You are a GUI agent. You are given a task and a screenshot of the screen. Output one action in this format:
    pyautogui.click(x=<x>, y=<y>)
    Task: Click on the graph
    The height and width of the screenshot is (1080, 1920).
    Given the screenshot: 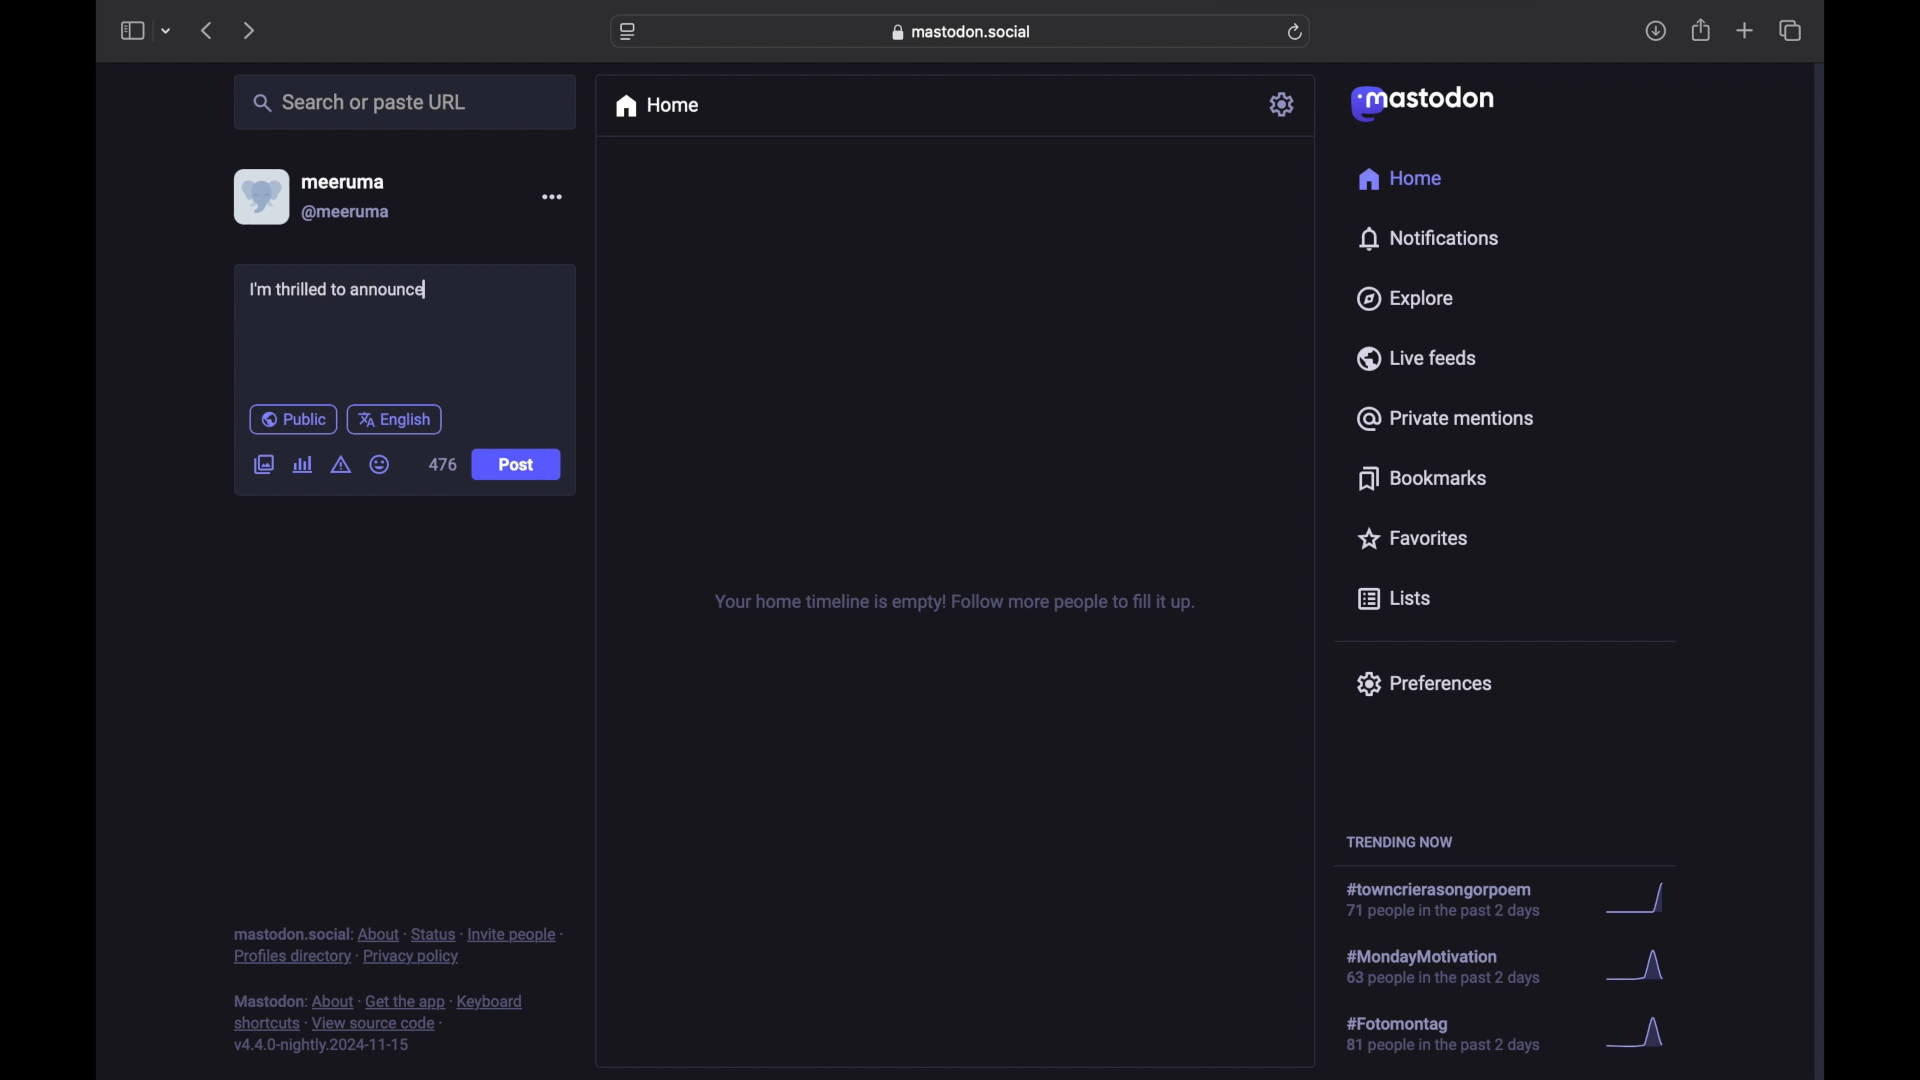 What is the action you would take?
    pyautogui.click(x=1642, y=1034)
    